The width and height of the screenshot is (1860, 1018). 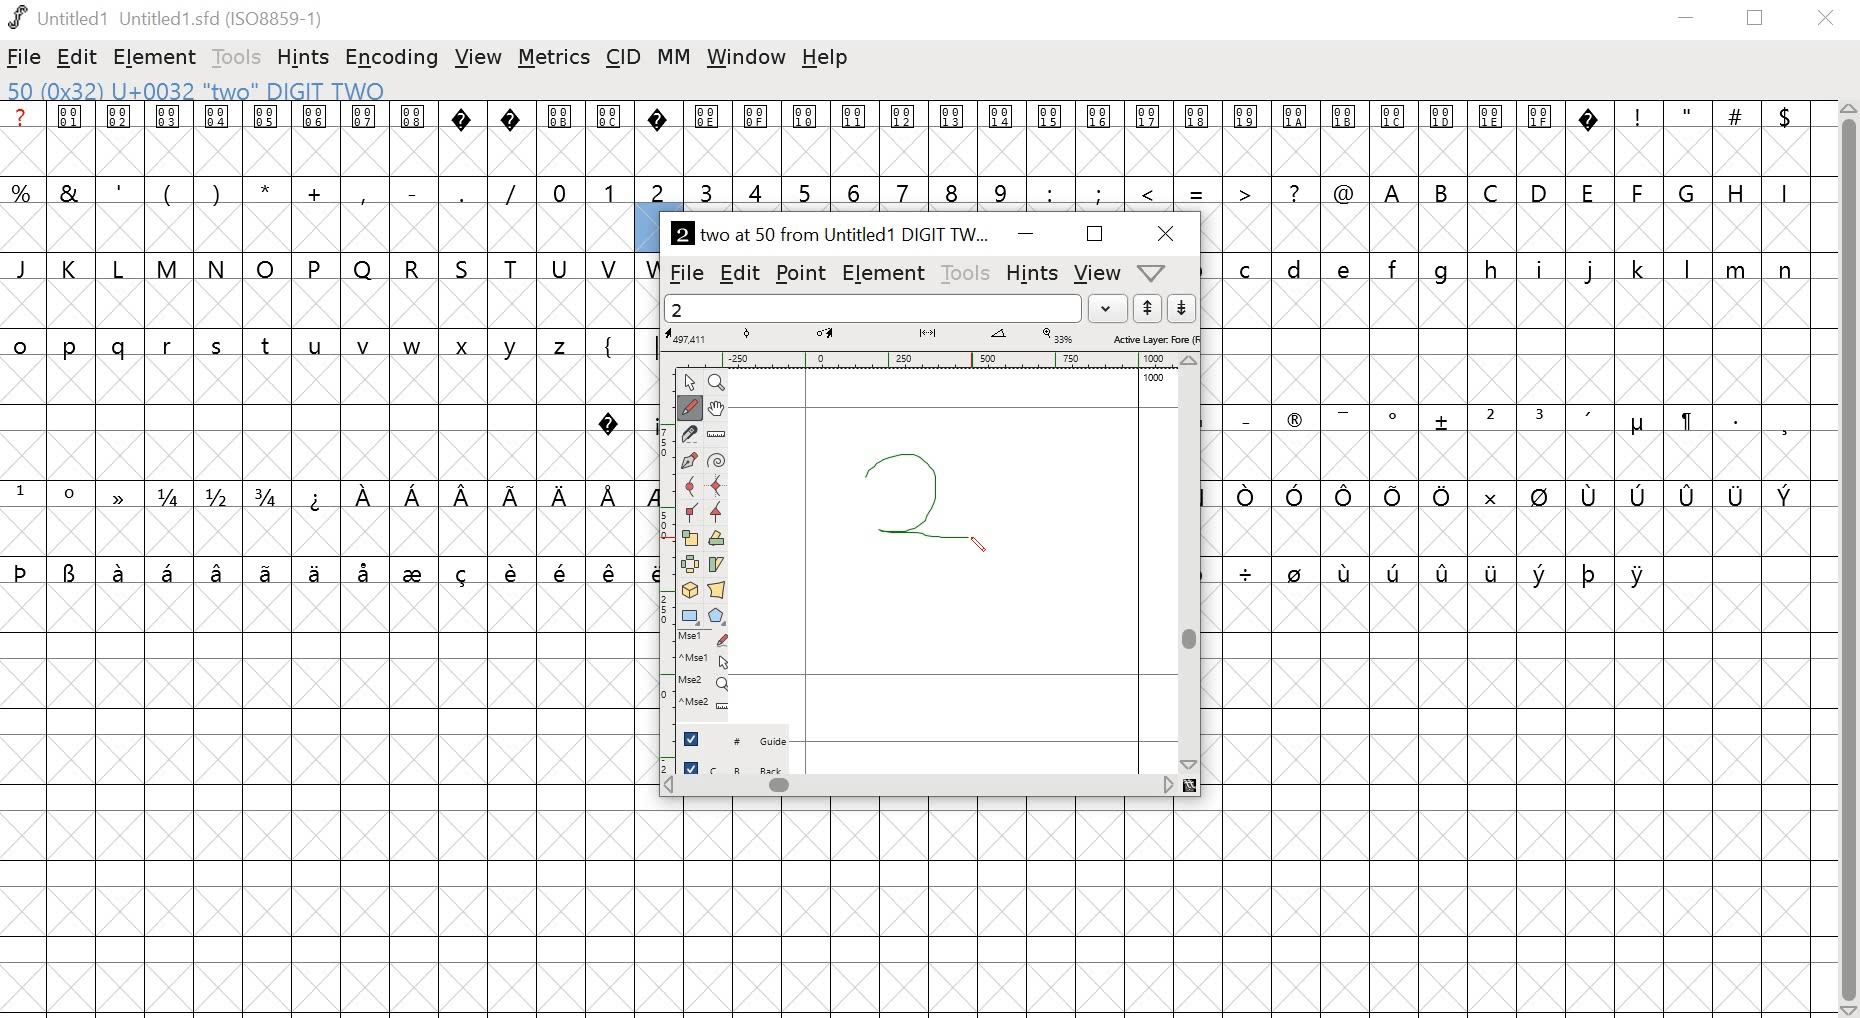 I want to click on up, so click(x=1148, y=309).